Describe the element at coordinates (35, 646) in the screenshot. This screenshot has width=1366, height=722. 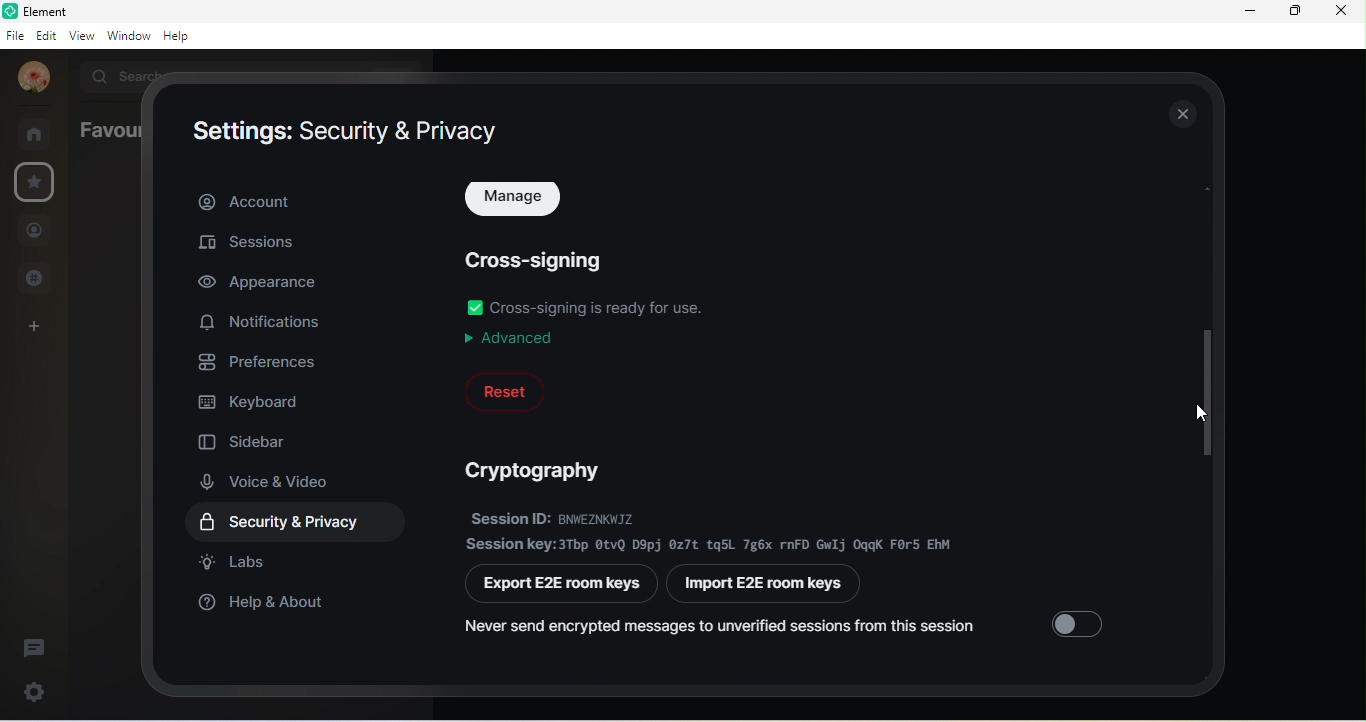
I see `threads` at that location.